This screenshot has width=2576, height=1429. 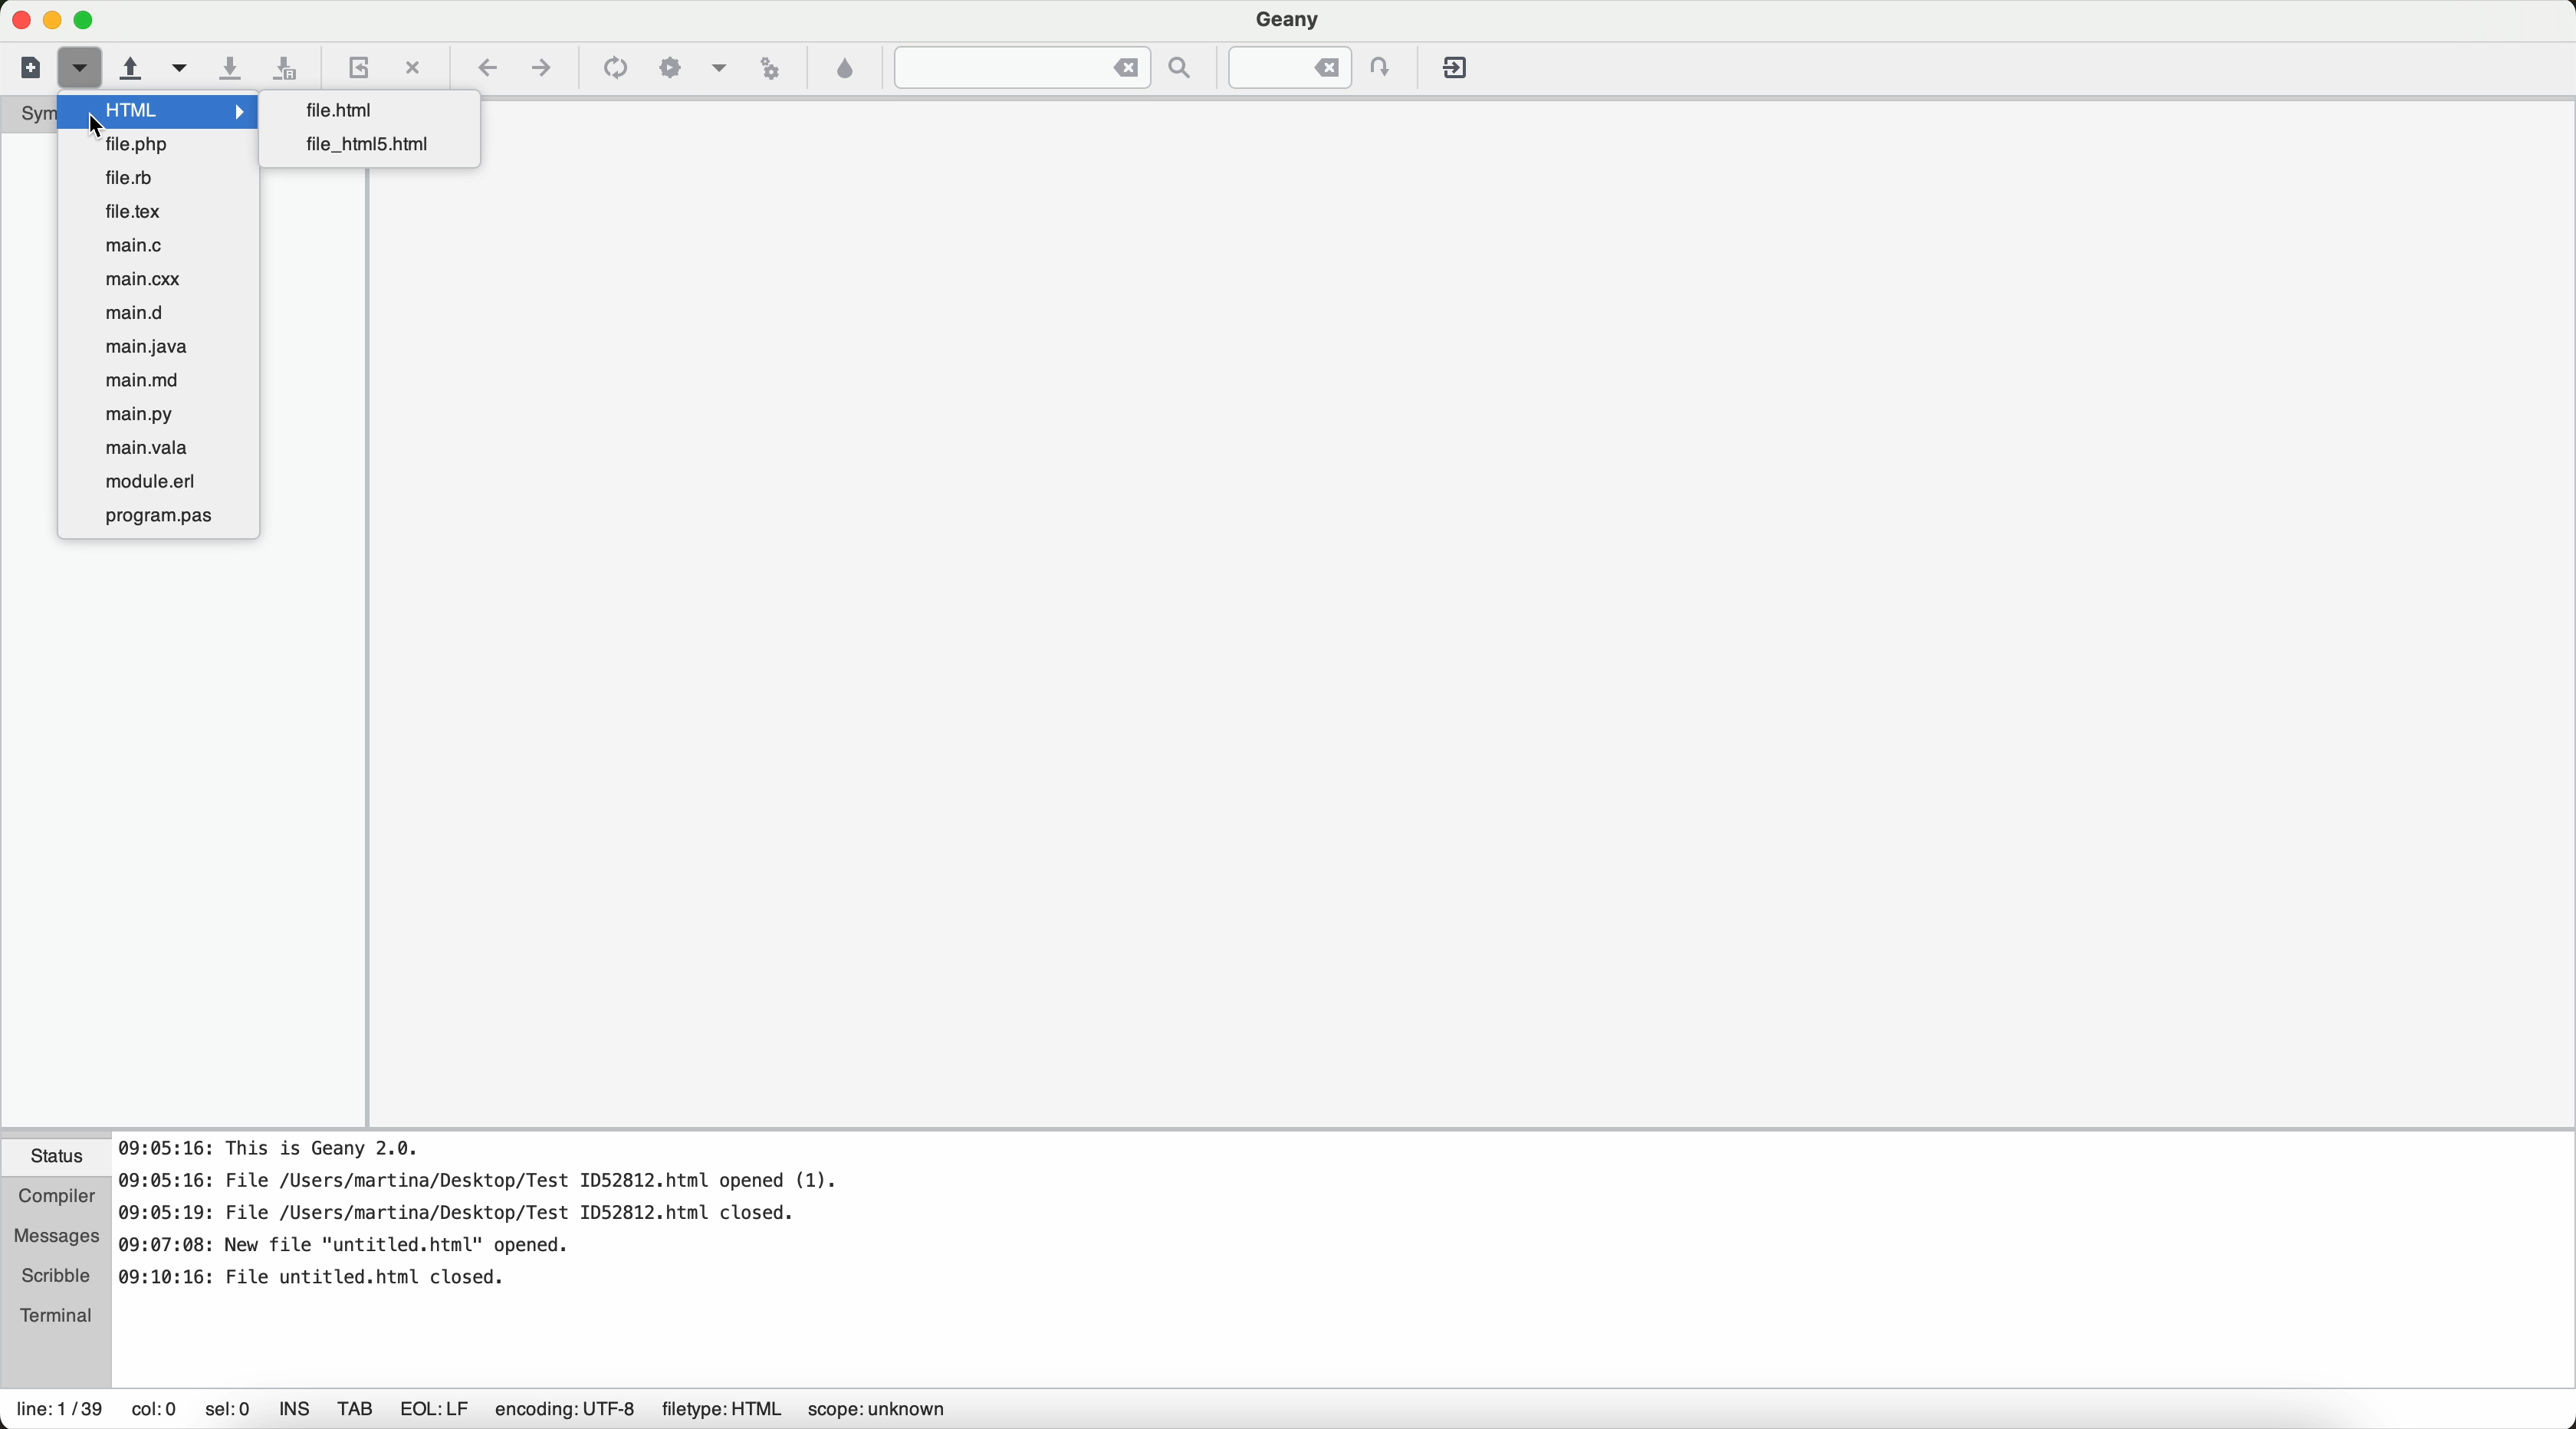 I want to click on color, so click(x=842, y=67).